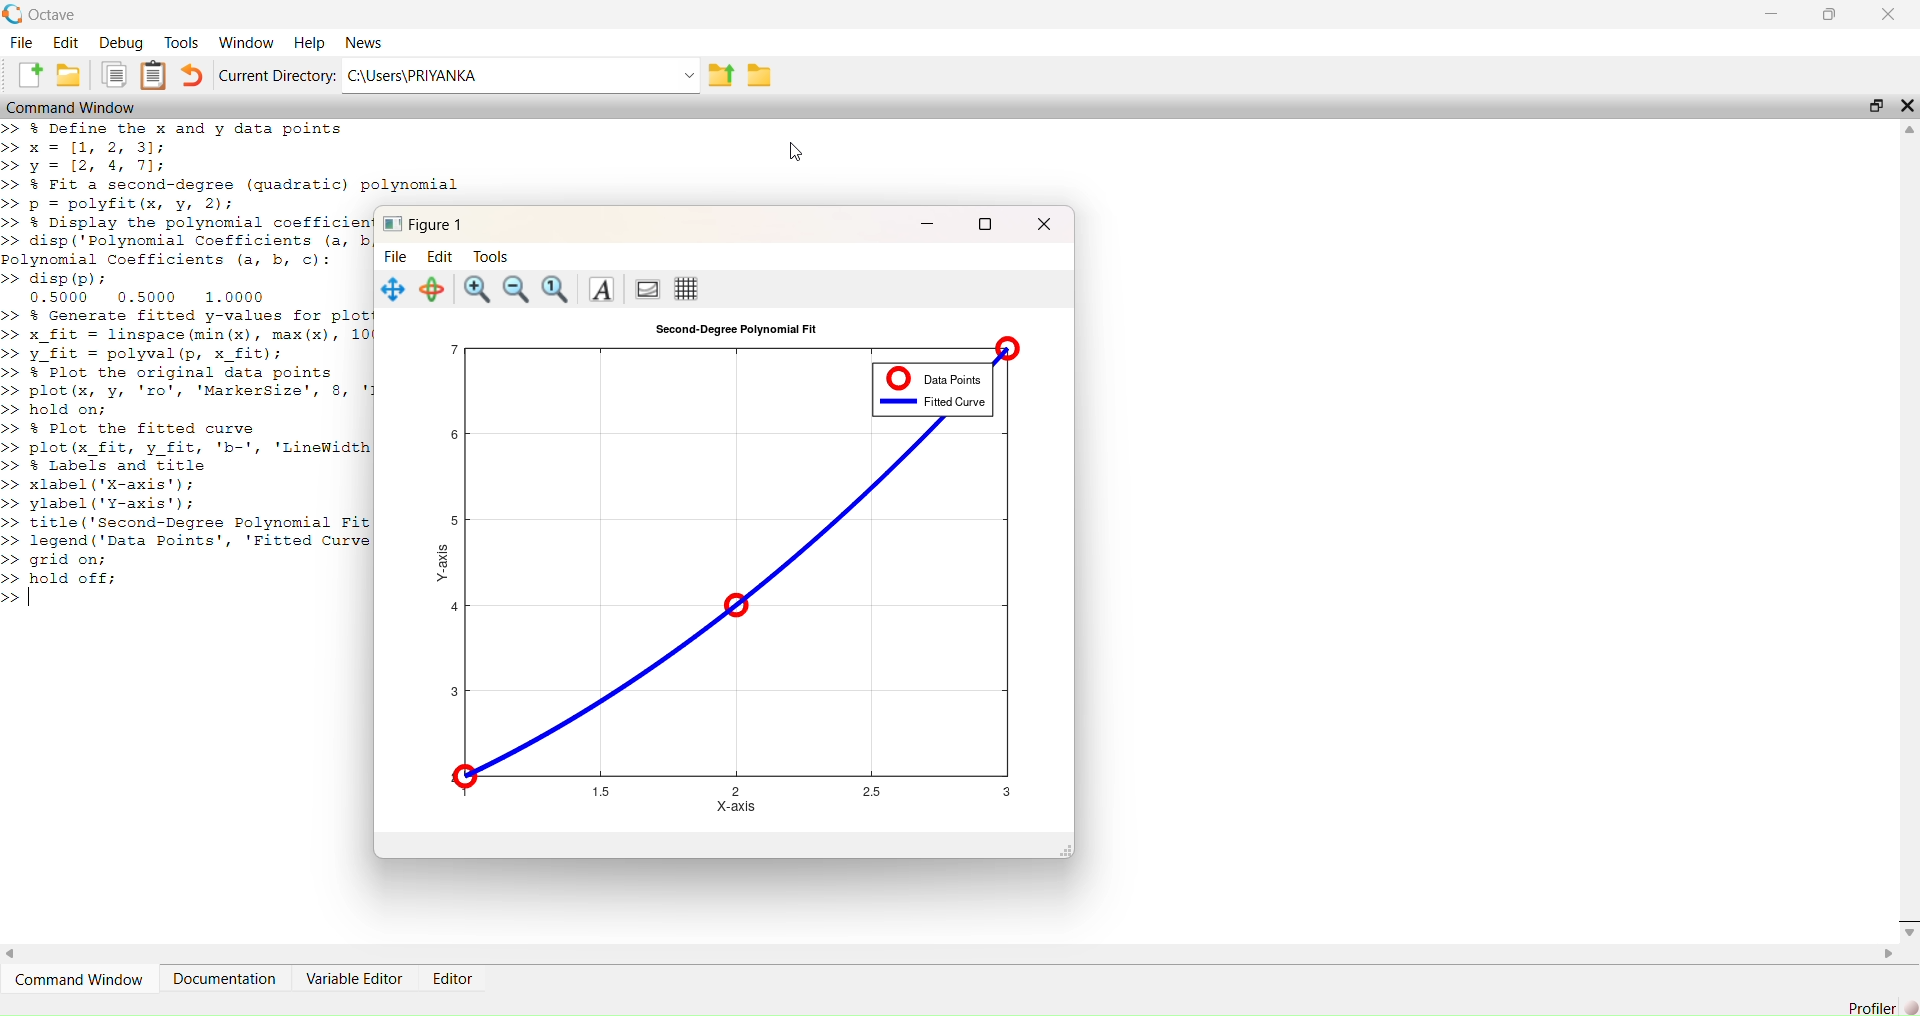 The height and width of the screenshot is (1016, 1920). Describe the element at coordinates (154, 75) in the screenshot. I see `Paste` at that location.